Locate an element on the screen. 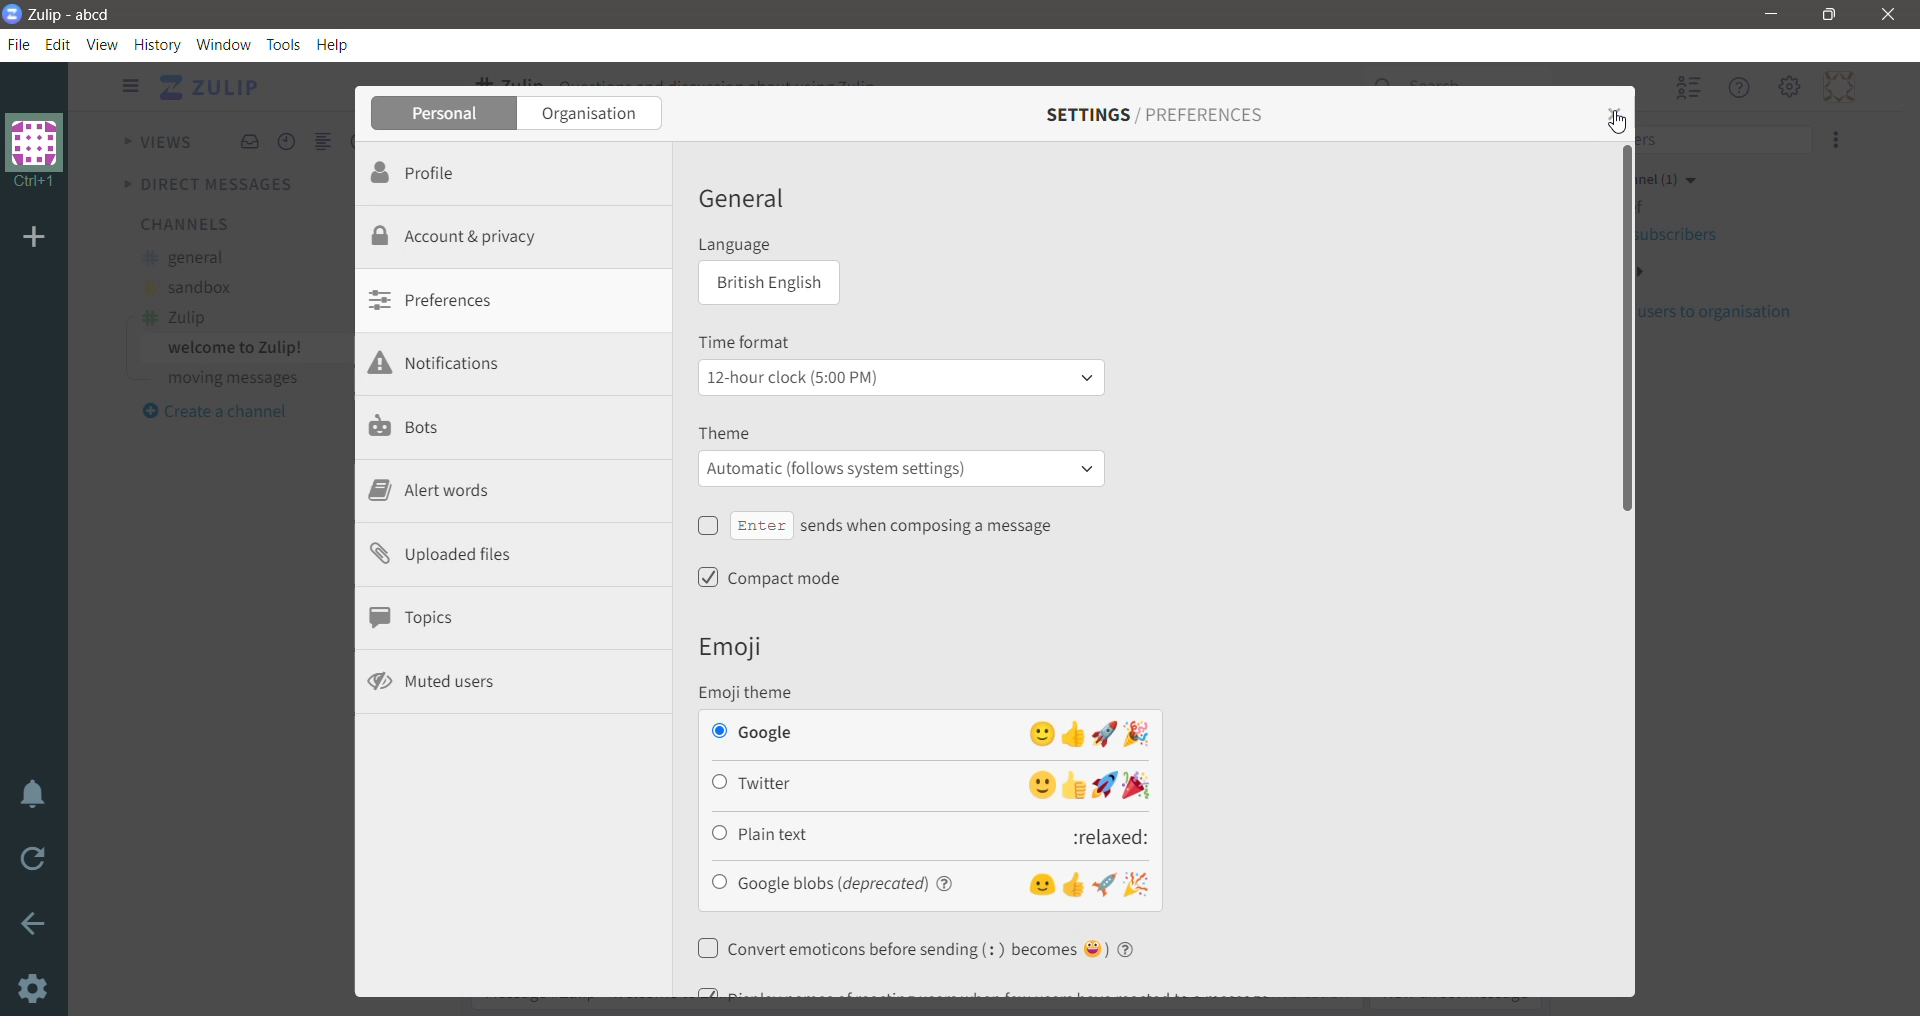  British English is located at coordinates (776, 282).